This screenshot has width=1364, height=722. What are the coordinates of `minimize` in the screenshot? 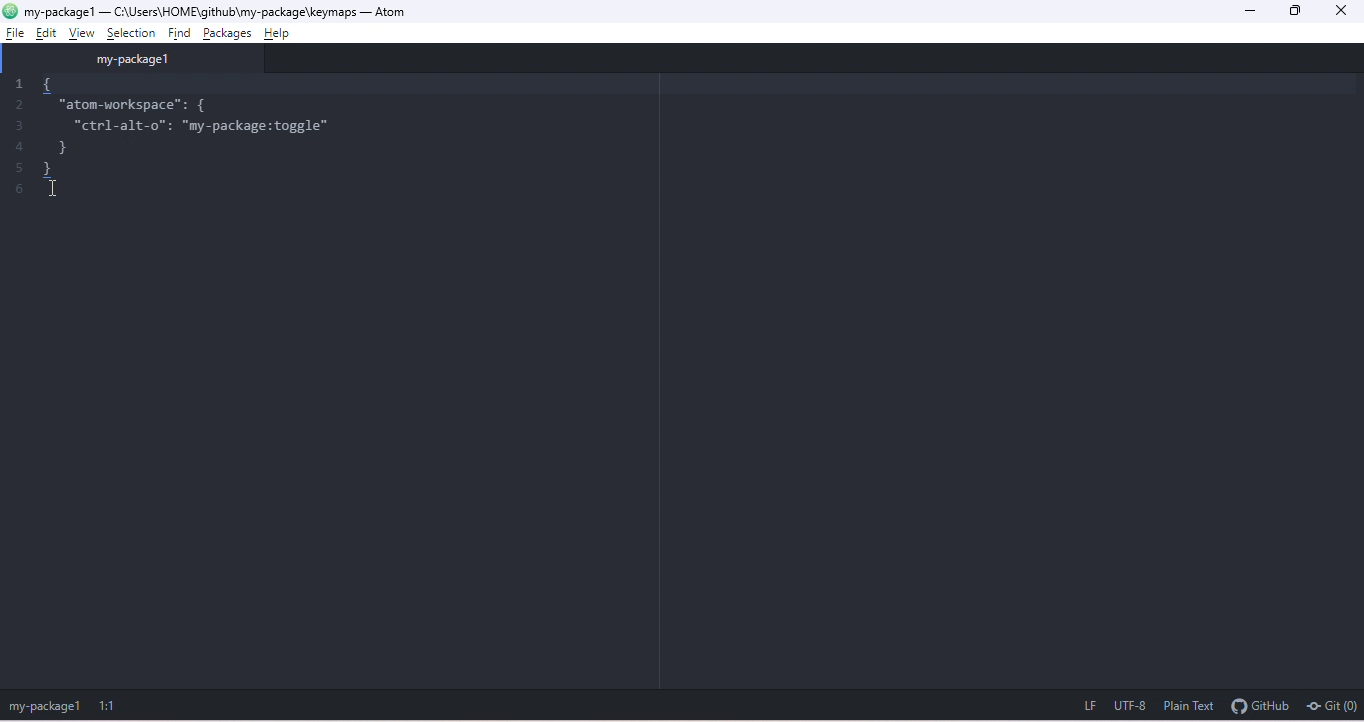 It's located at (1253, 11).